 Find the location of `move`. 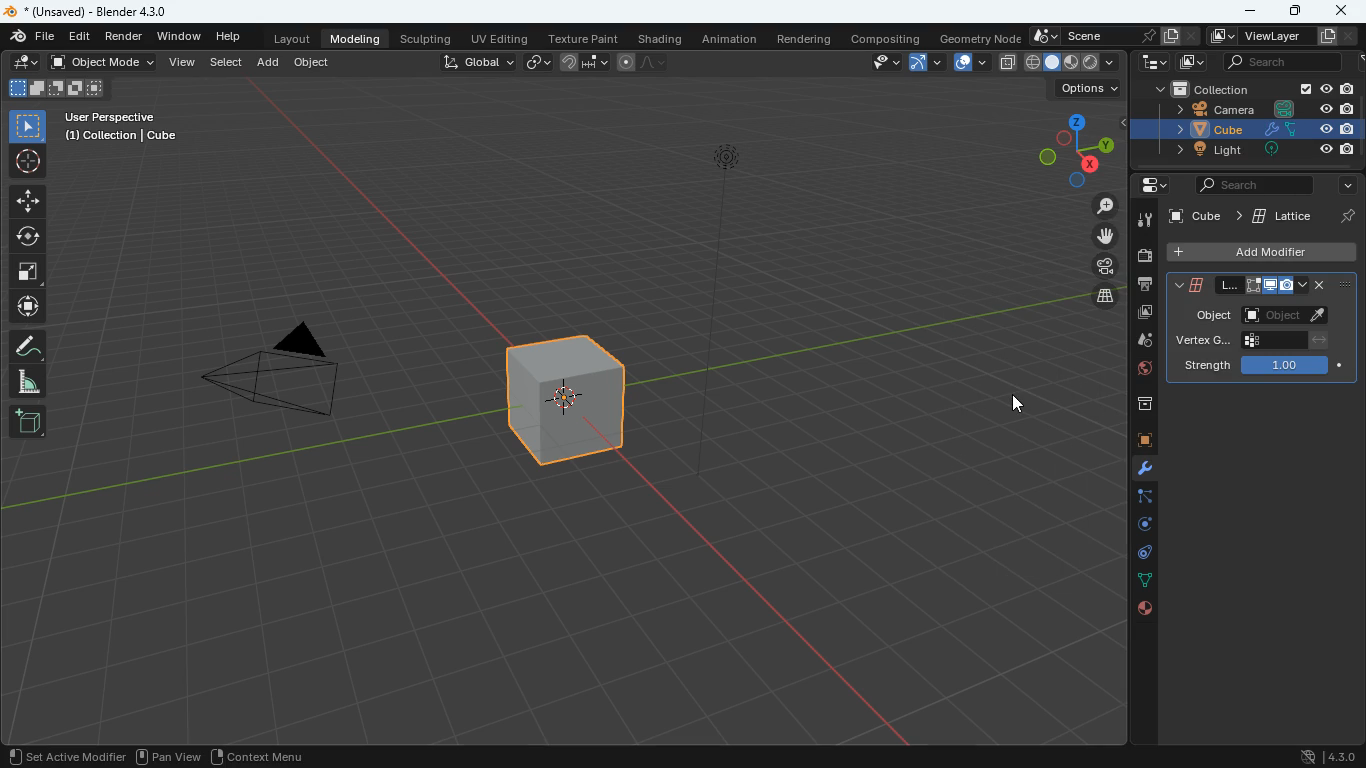

move is located at coordinates (30, 308).